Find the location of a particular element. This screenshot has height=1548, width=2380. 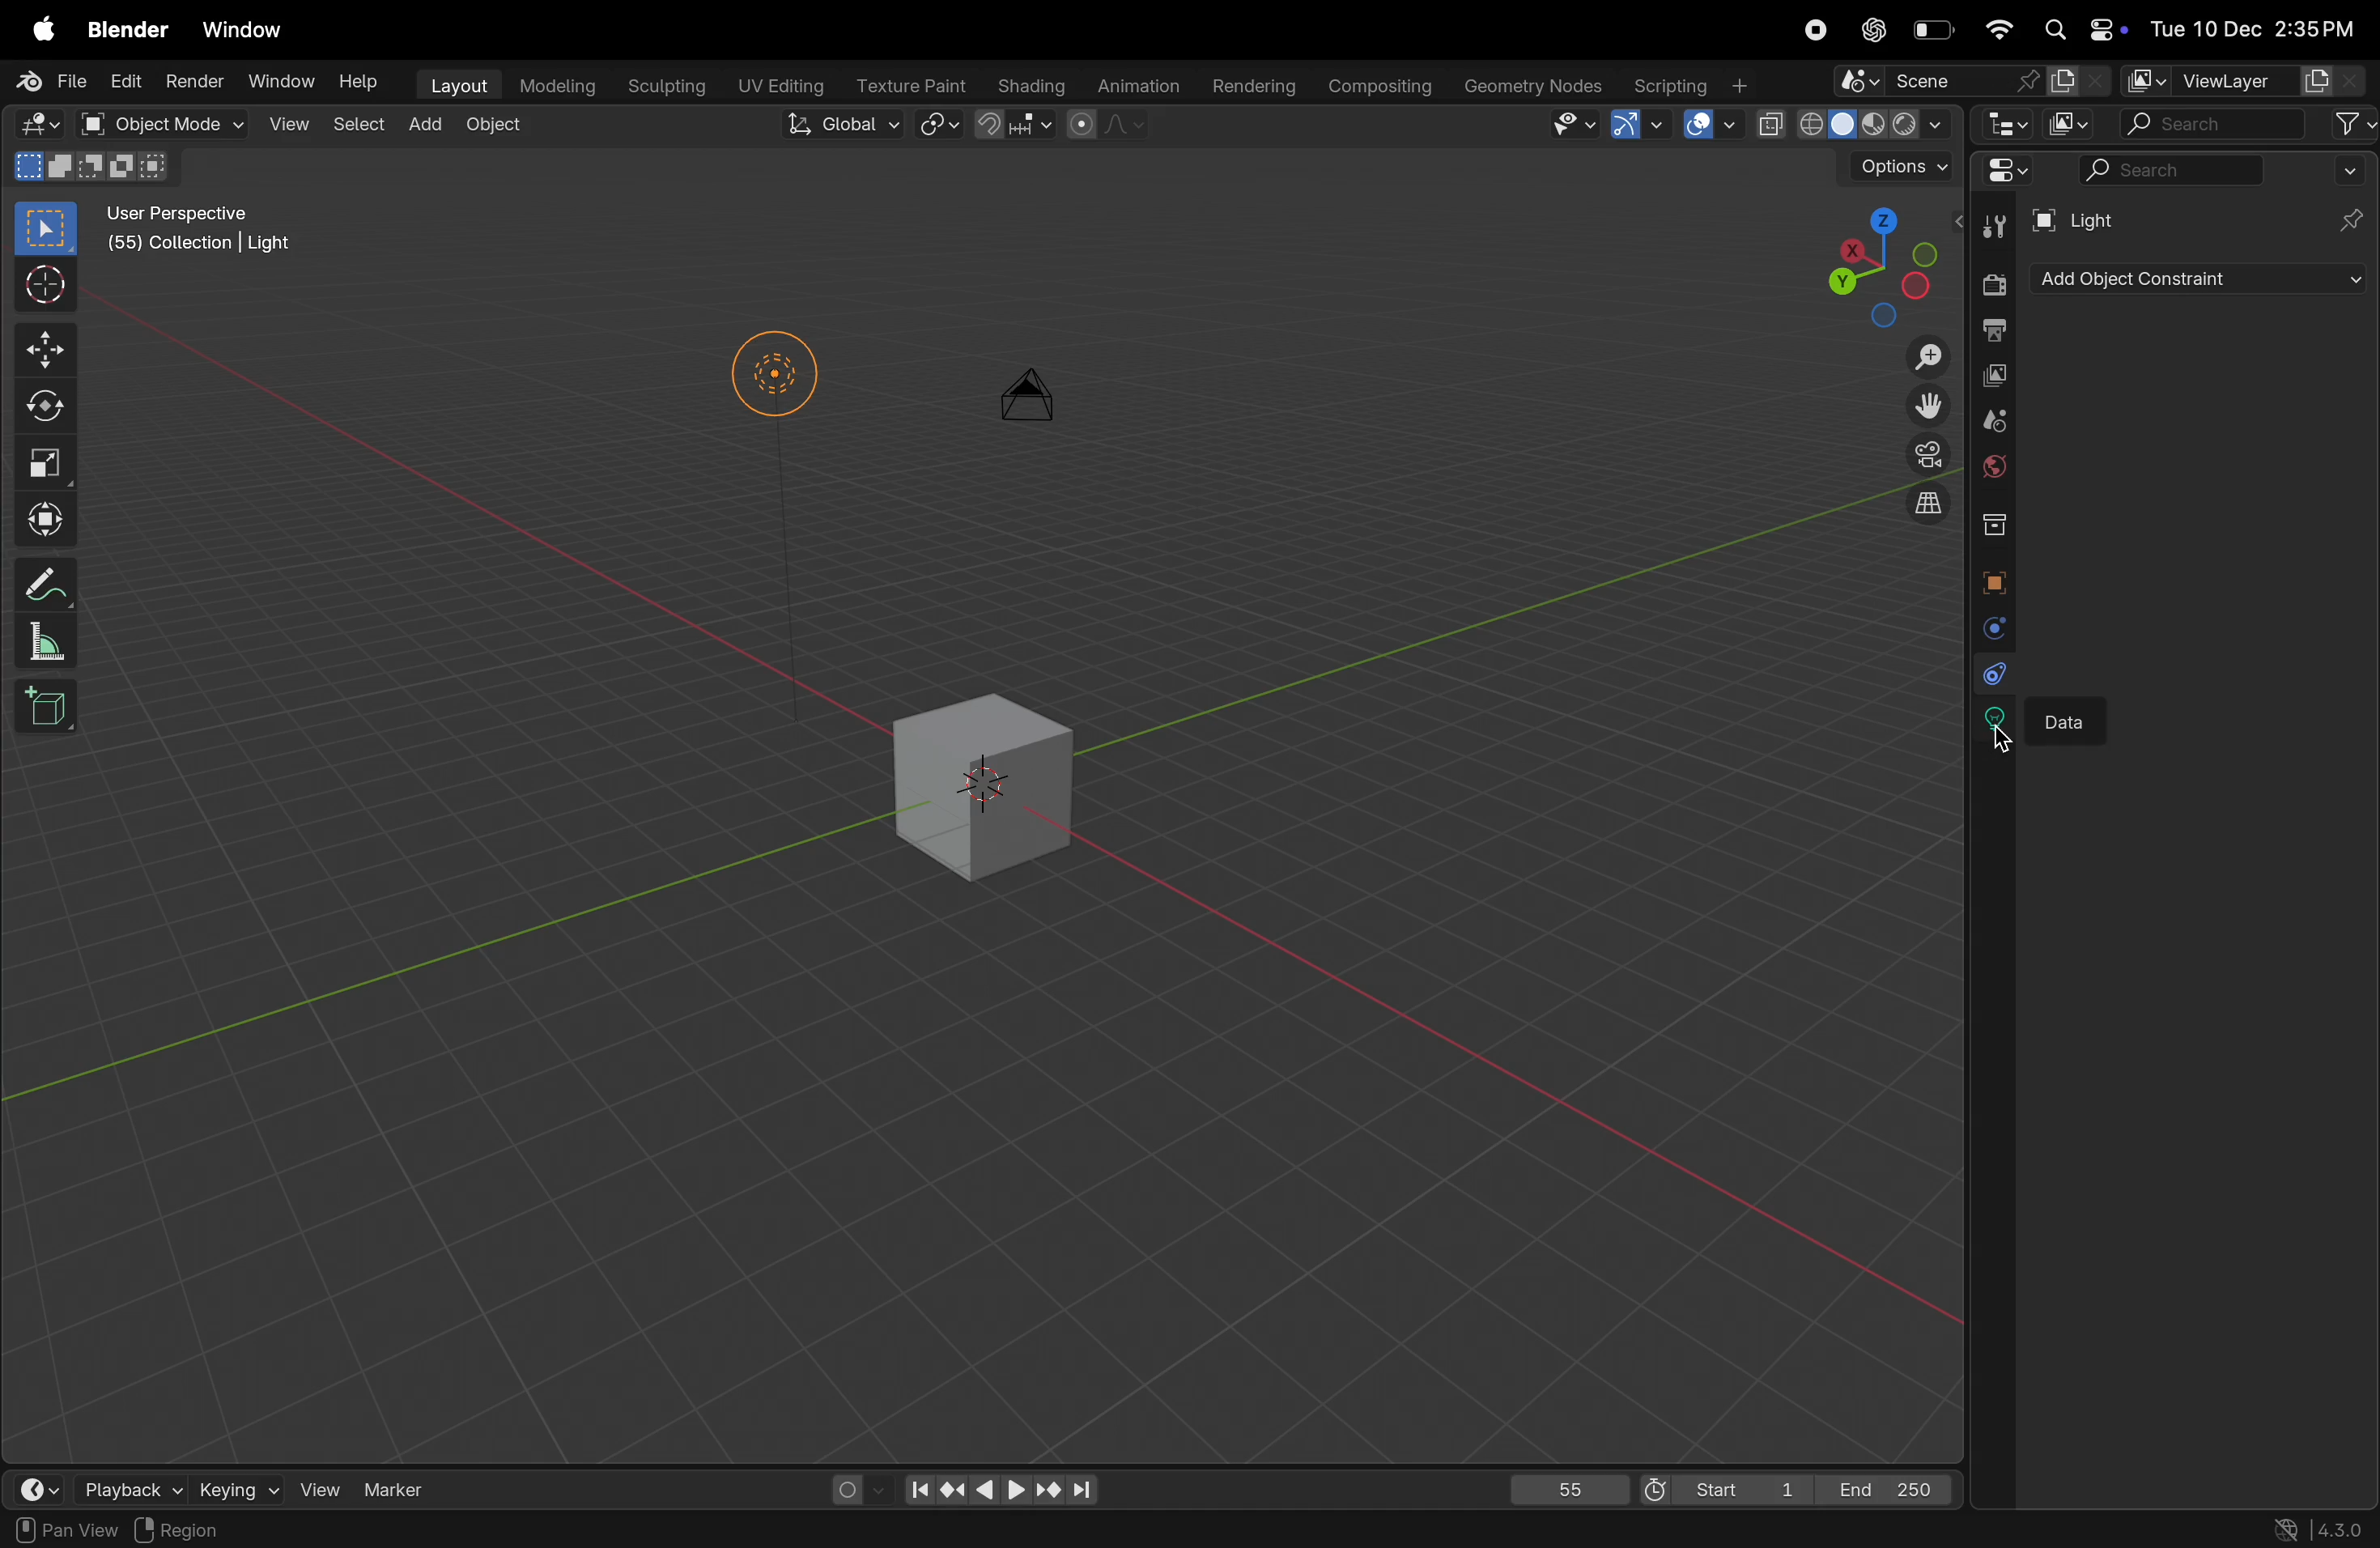

physics is located at coordinates (1988, 628).